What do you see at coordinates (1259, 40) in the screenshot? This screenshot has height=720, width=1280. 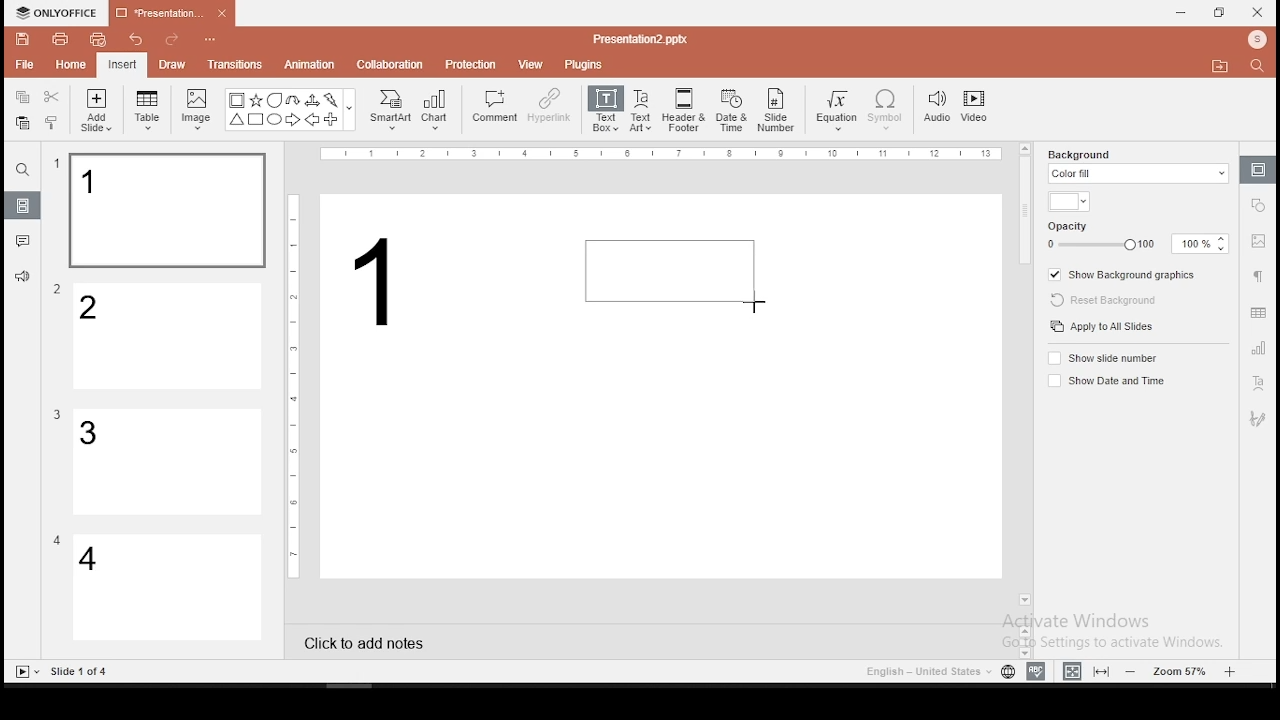 I see `Profile` at bounding box center [1259, 40].